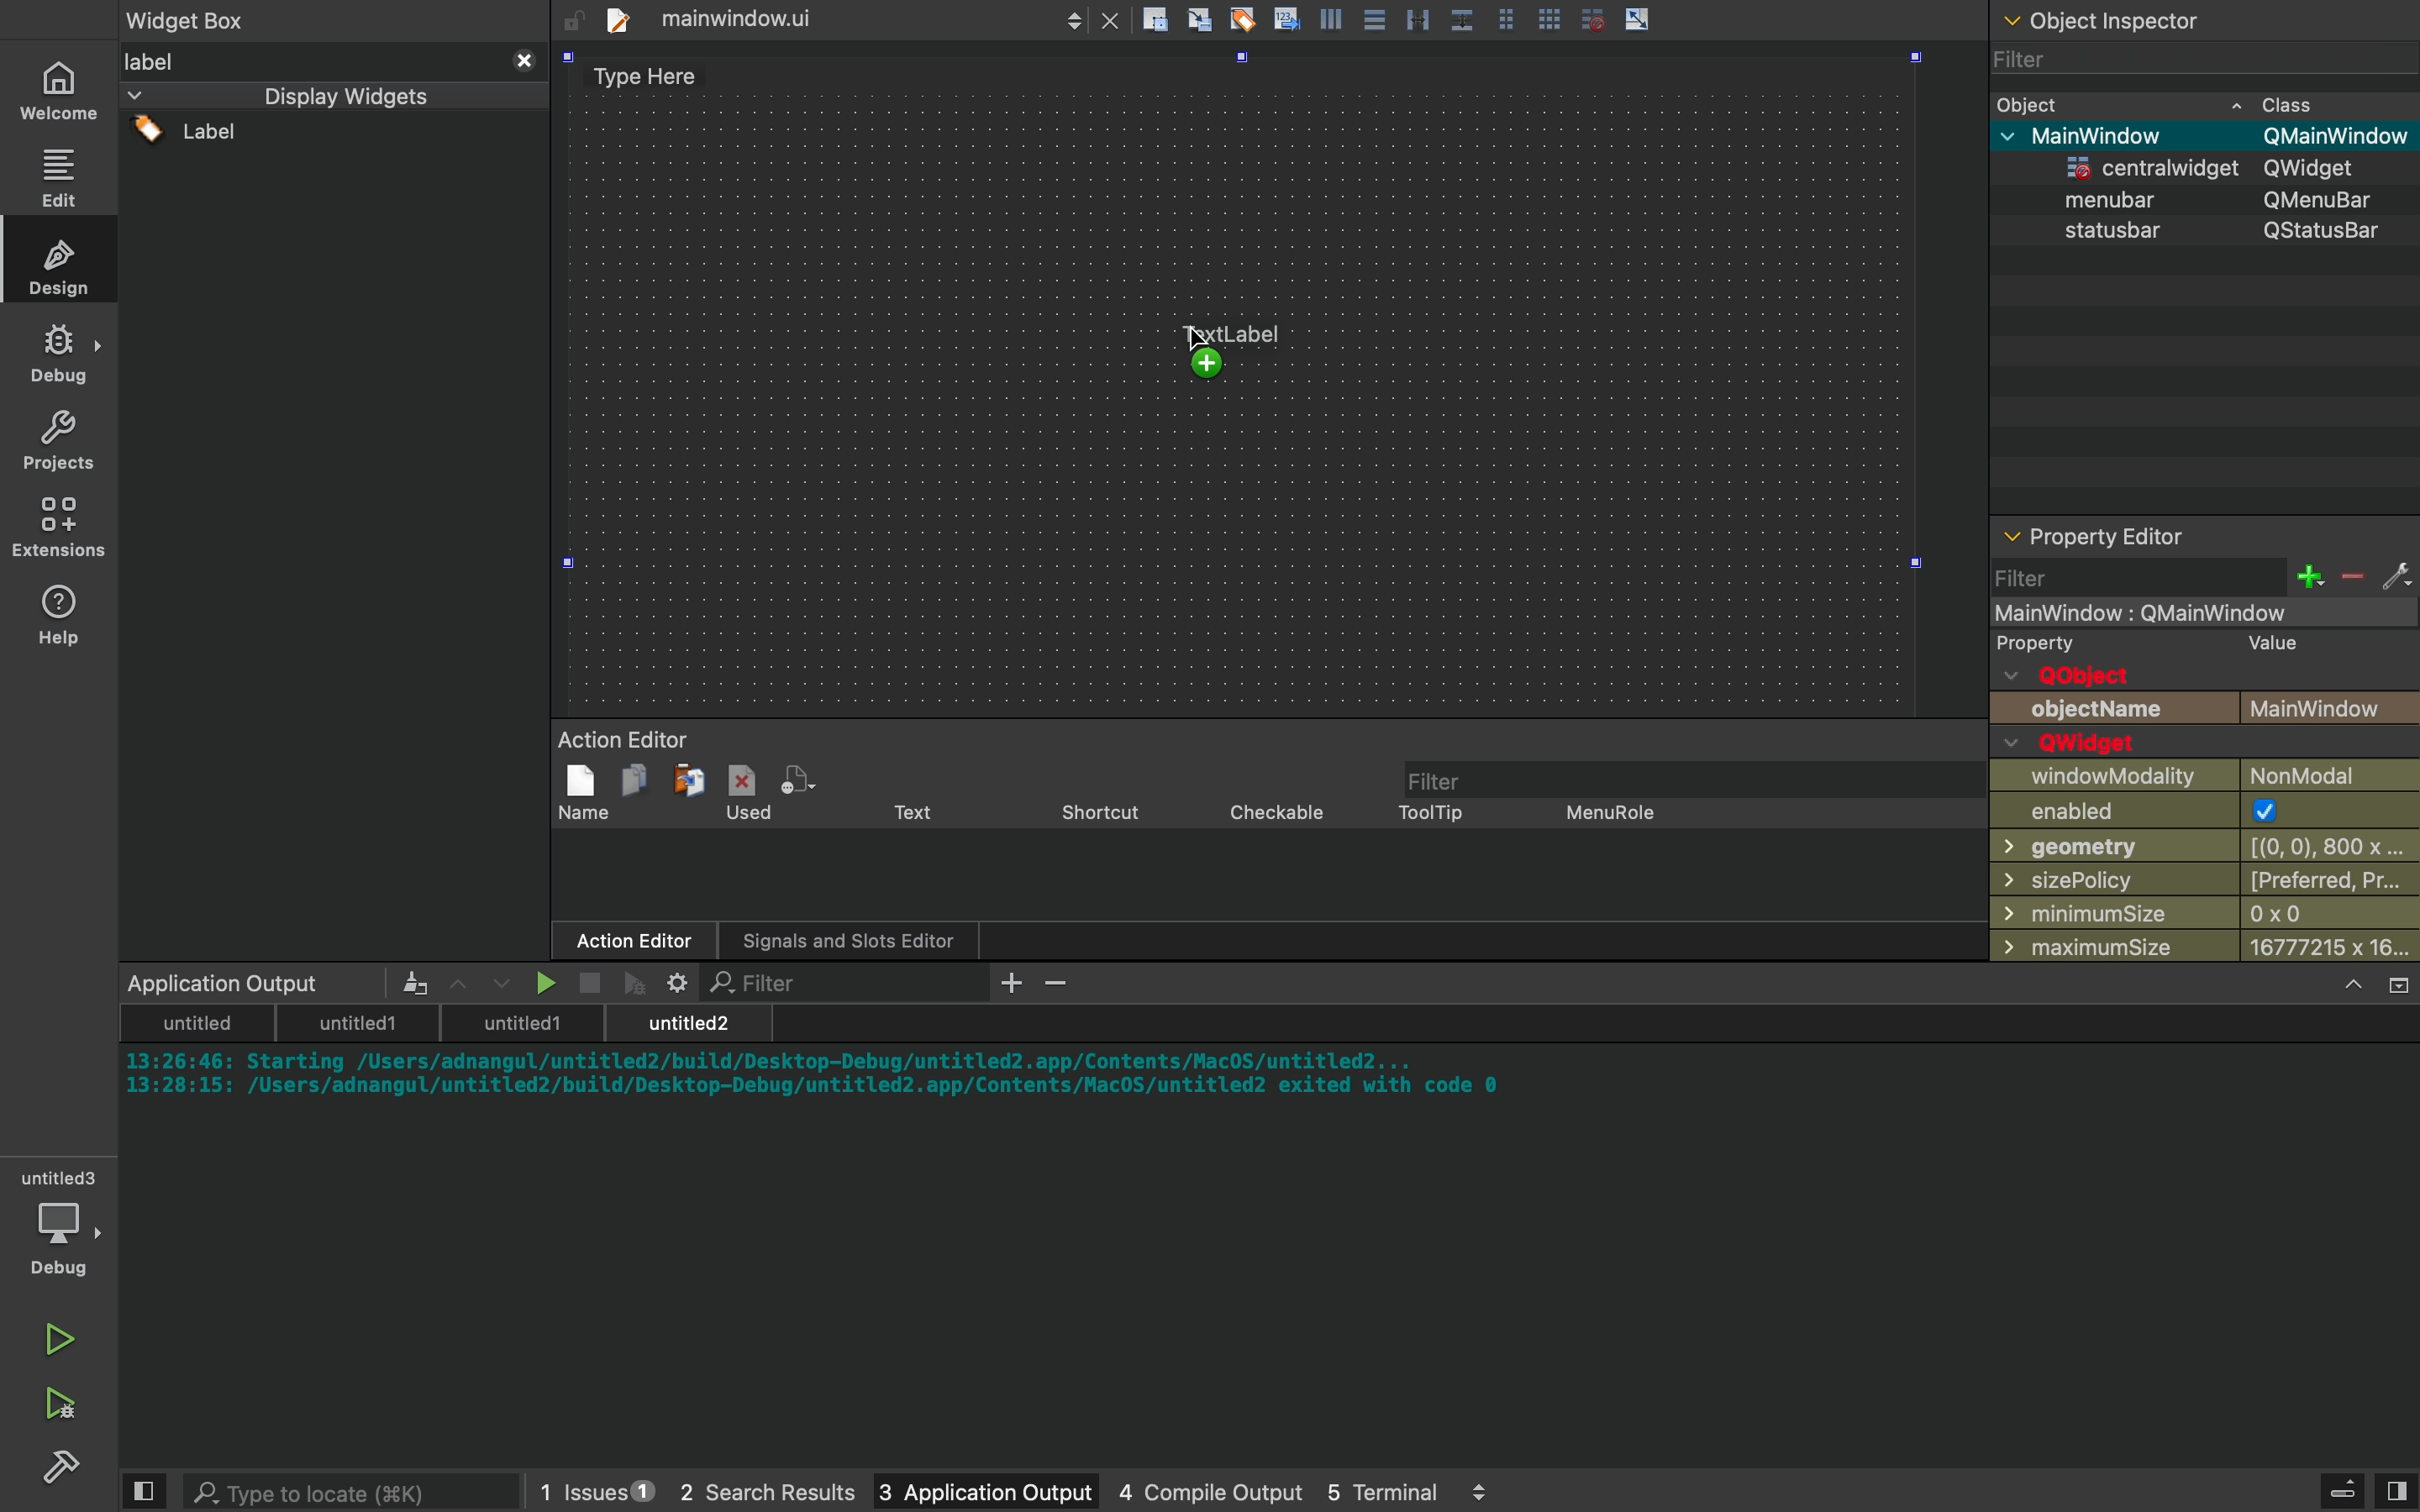  Describe the element at coordinates (60, 613) in the screenshot. I see `help` at that location.